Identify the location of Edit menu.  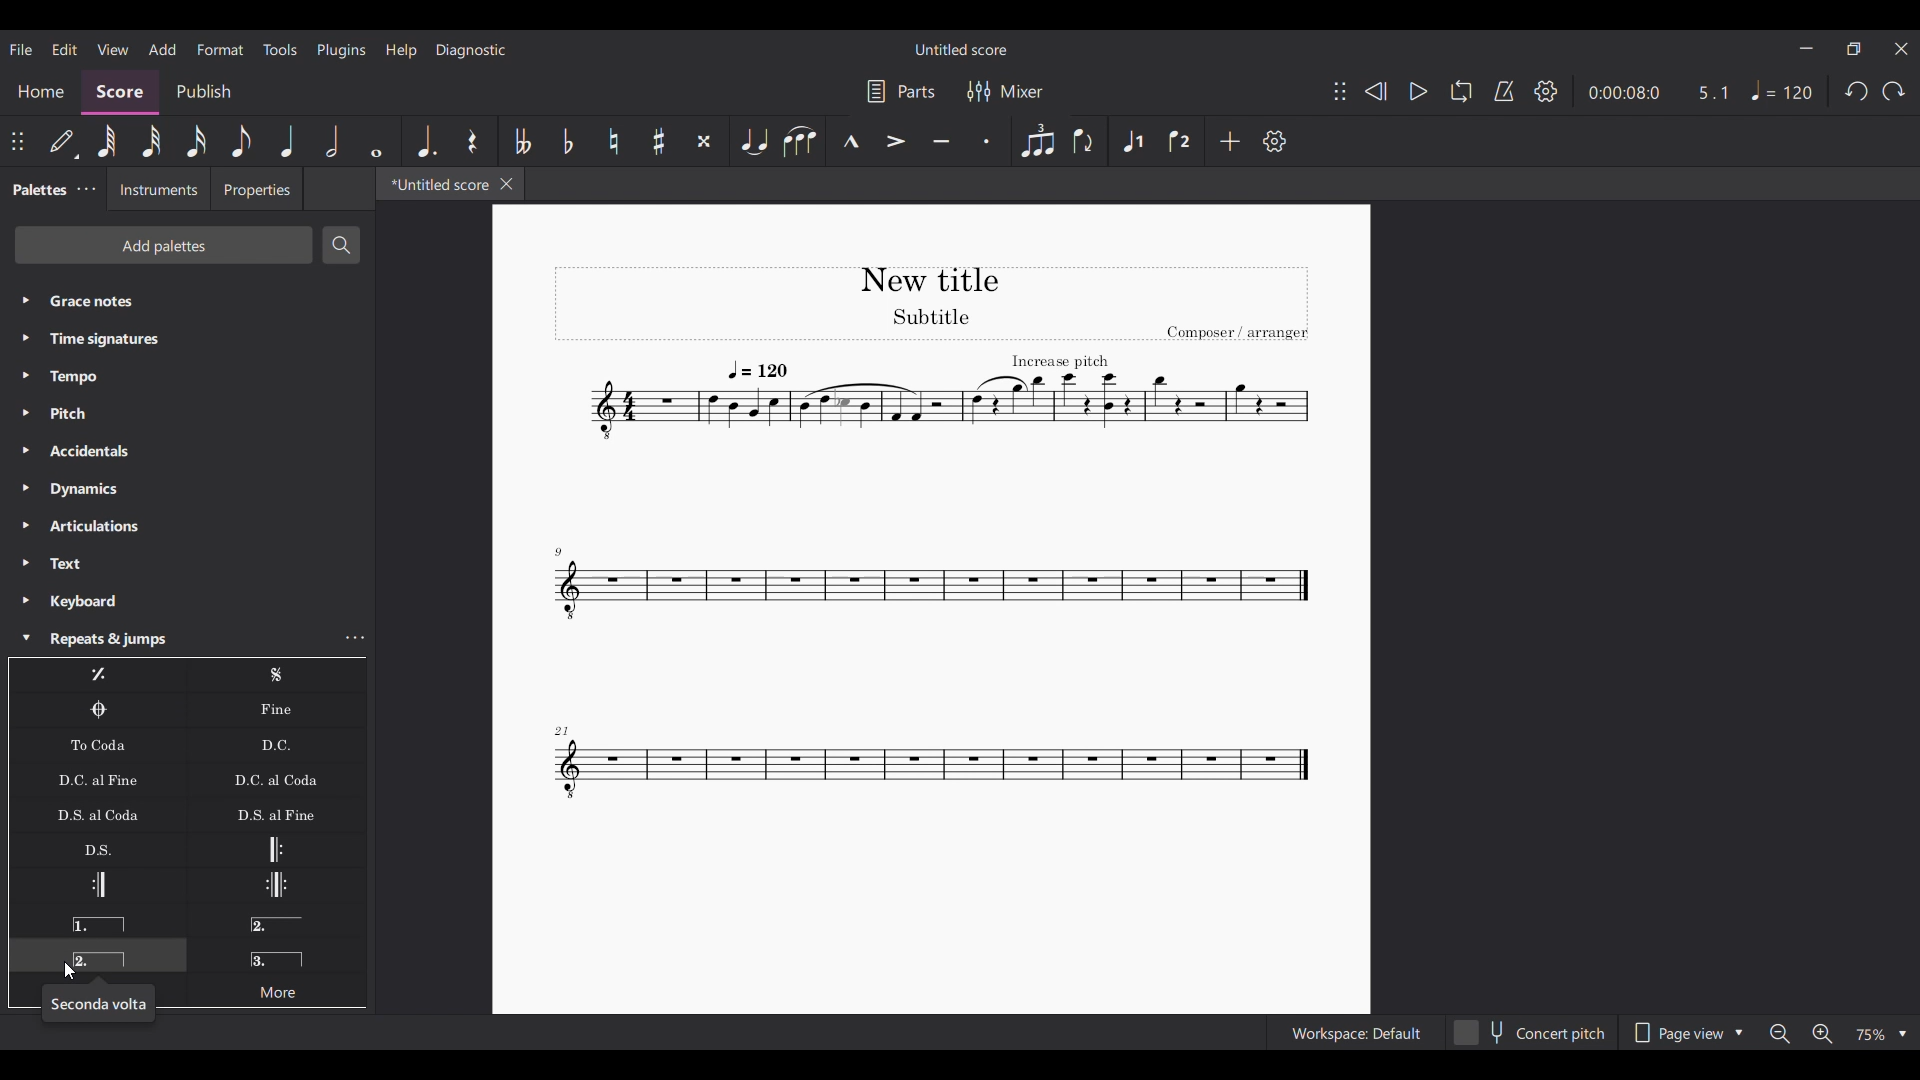
(65, 50).